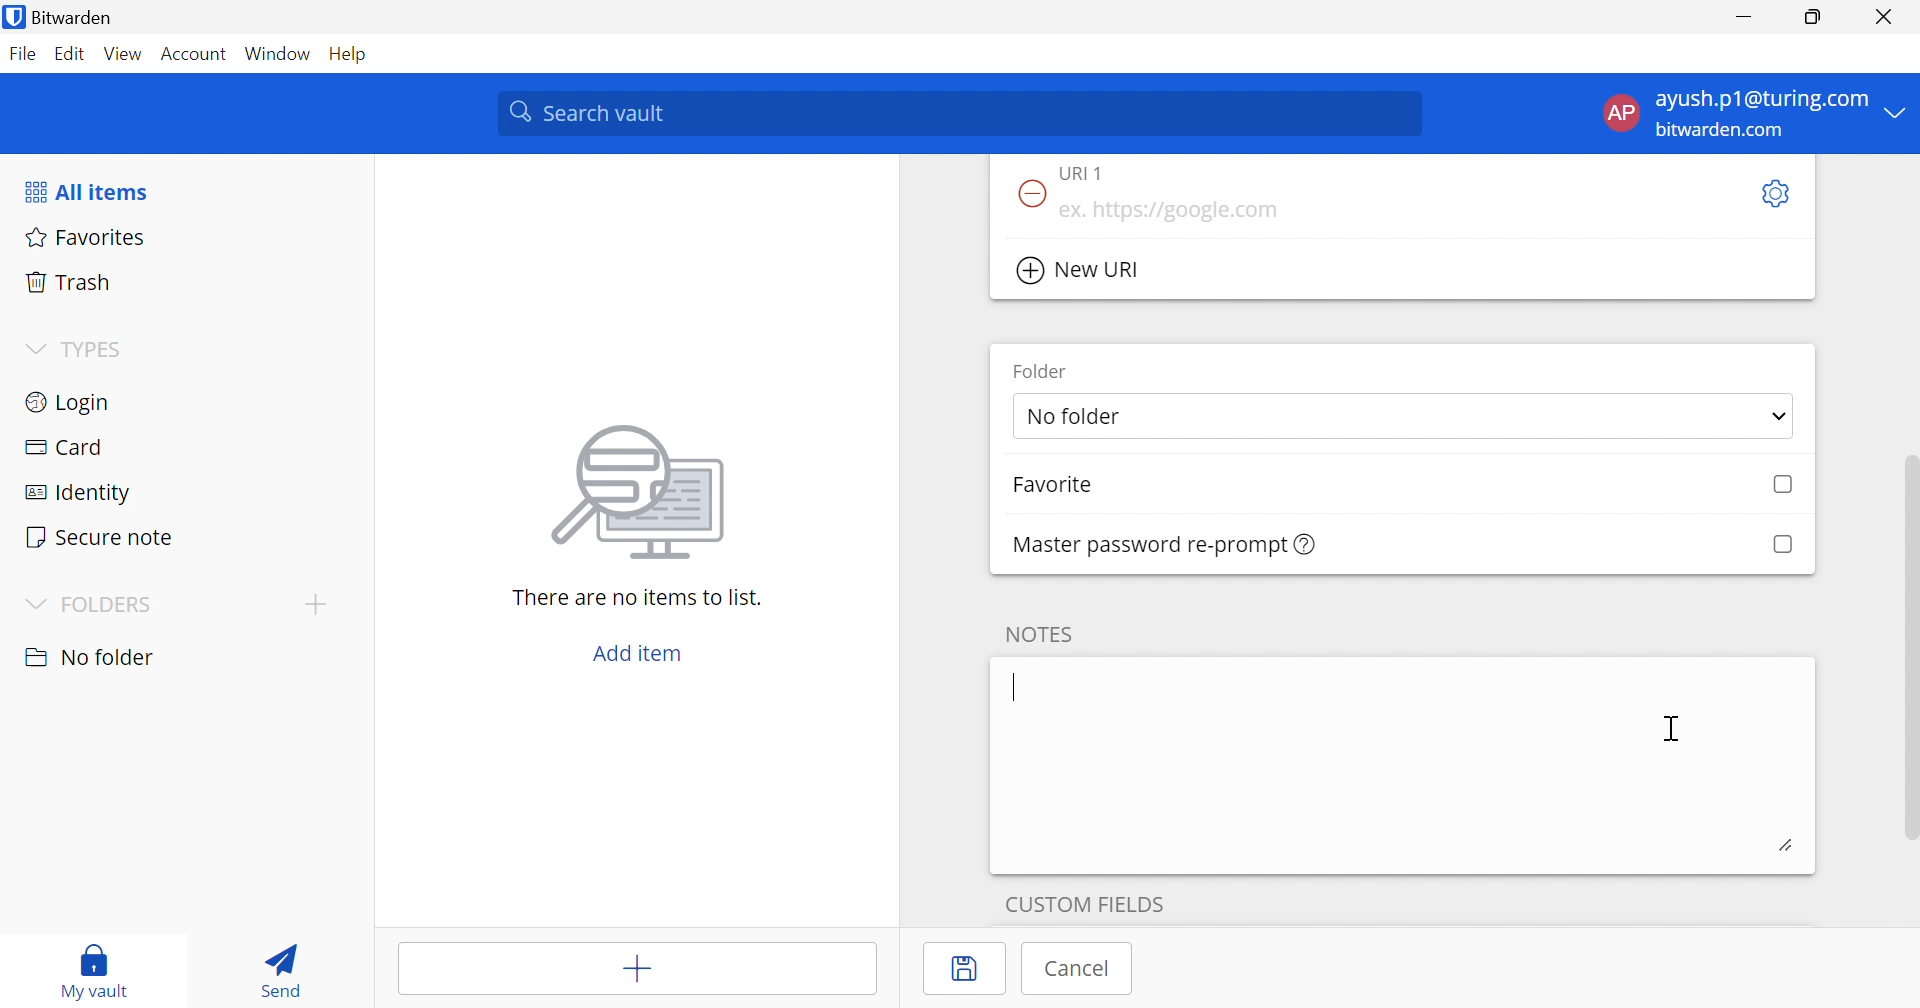 The width and height of the screenshot is (1920, 1008). I want to click on Drop Down, so click(34, 350).